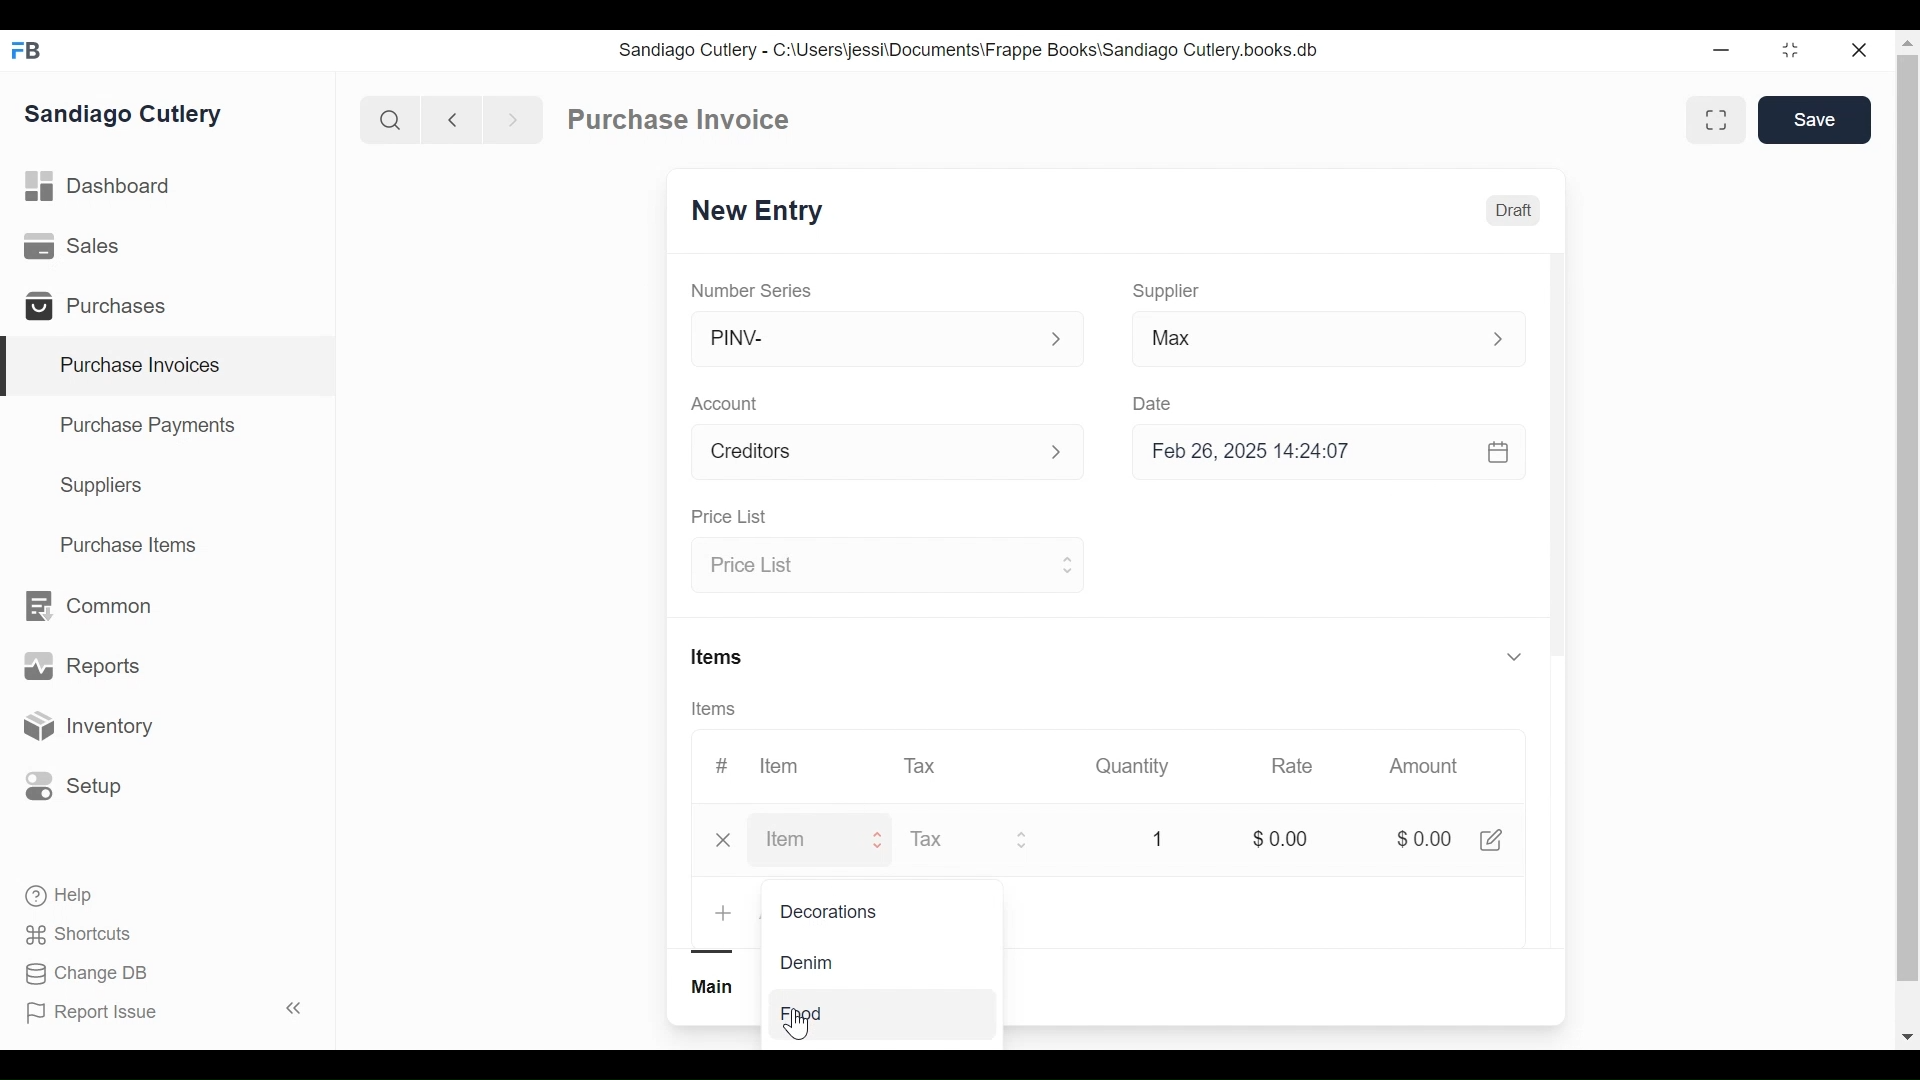 The height and width of the screenshot is (1080, 1920). I want to click on $0.00, so click(1290, 839).